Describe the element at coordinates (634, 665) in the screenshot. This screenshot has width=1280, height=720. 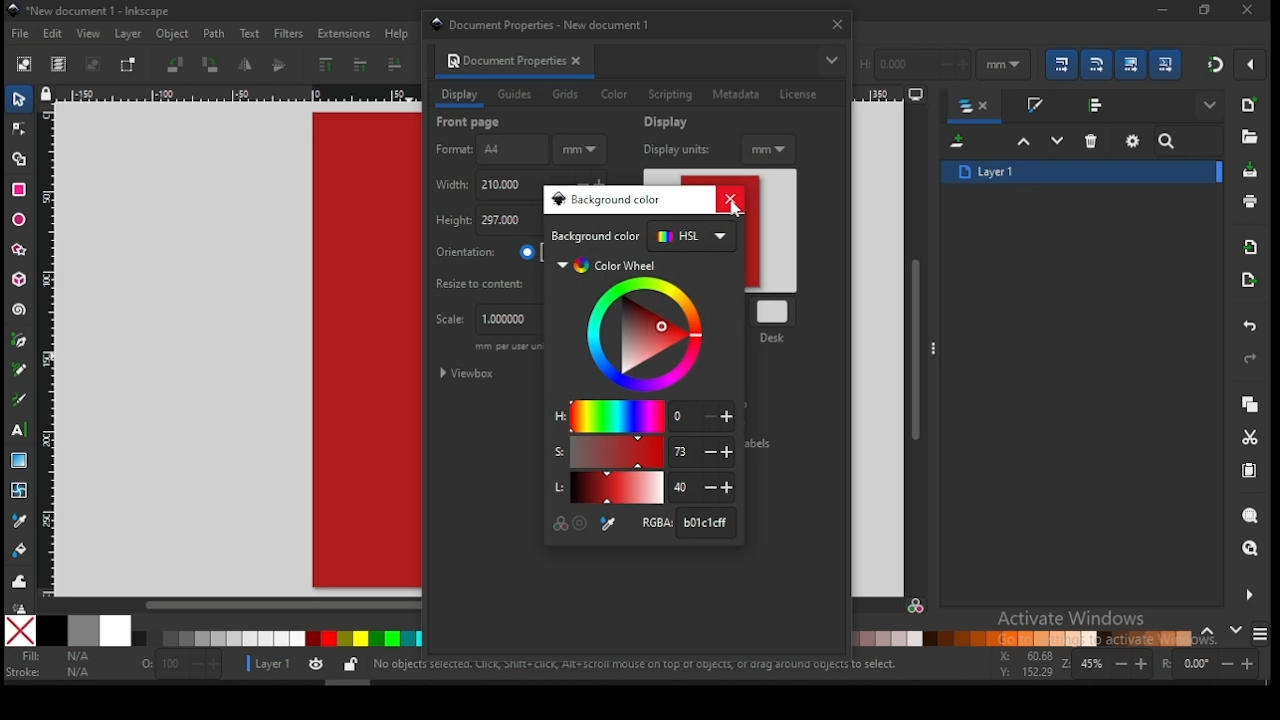
I see `shortcuts and notifications` at that location.